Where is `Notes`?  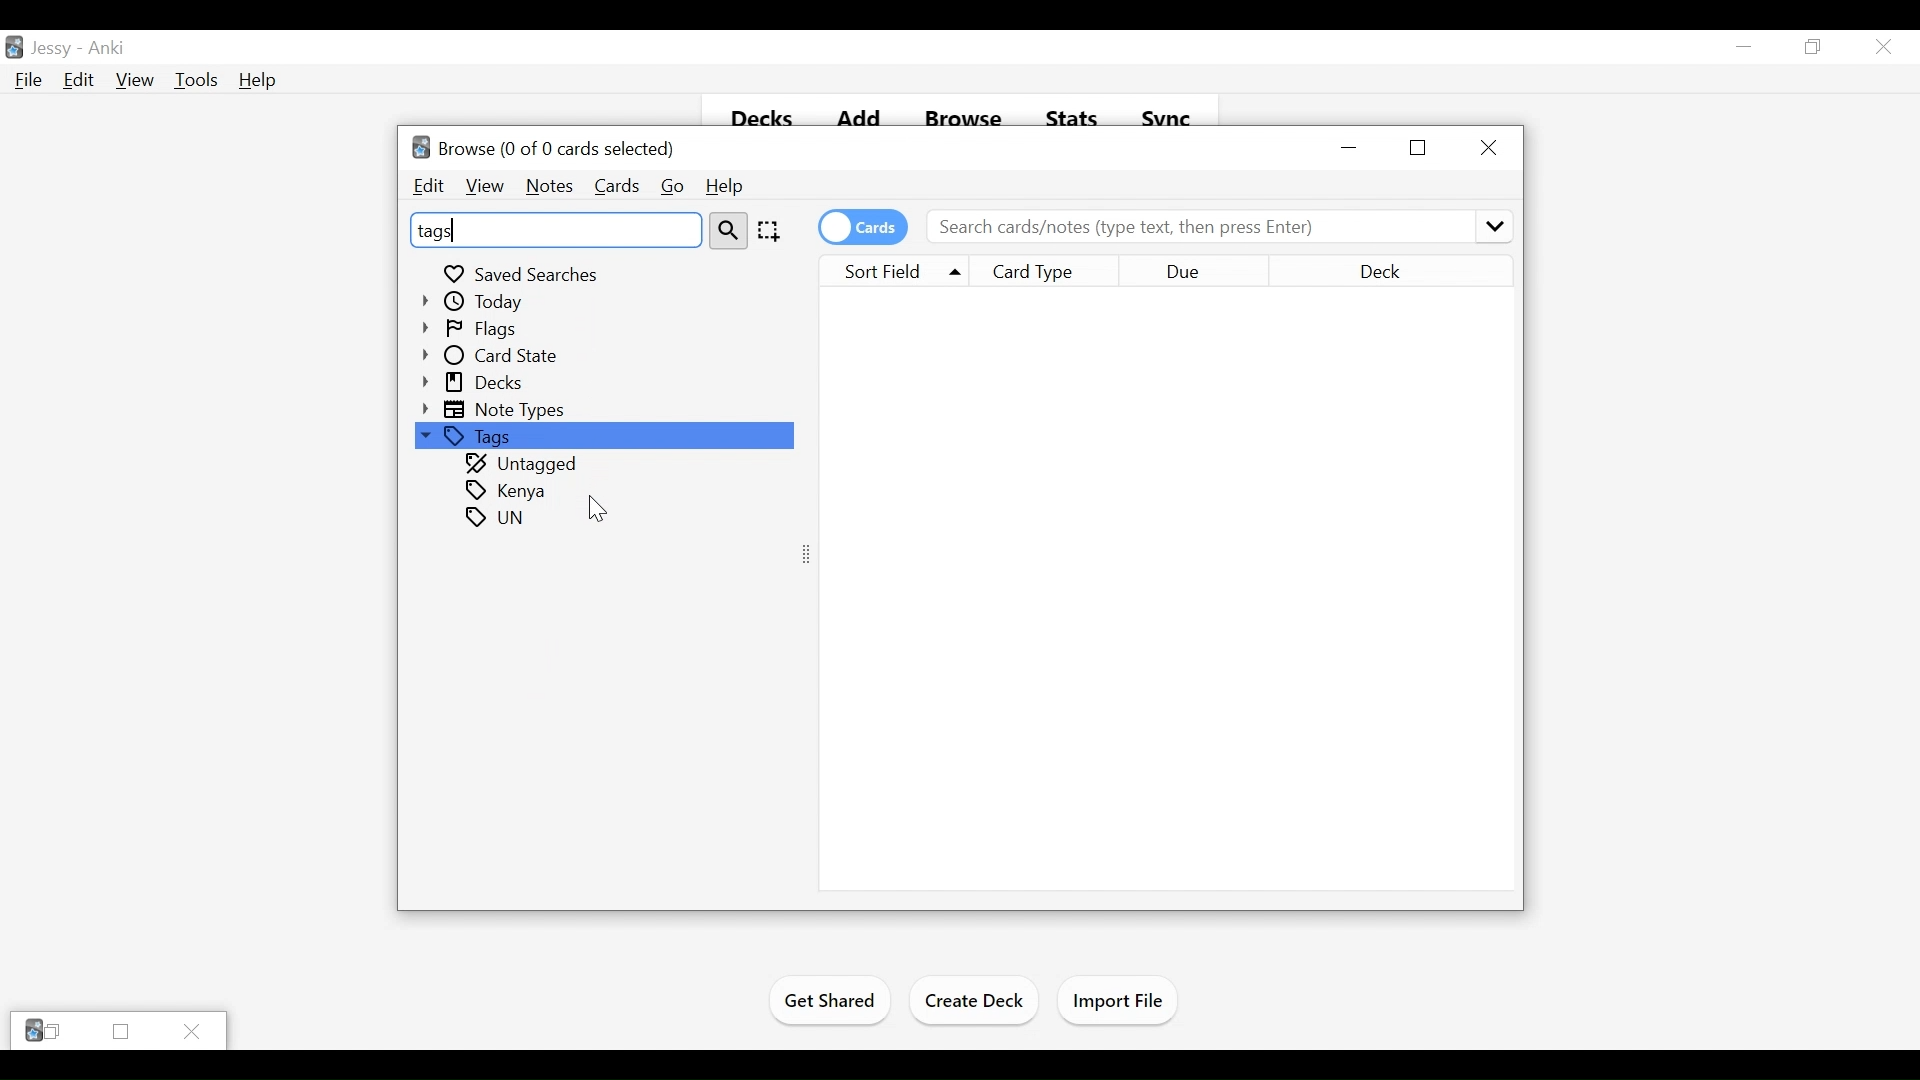 Notes is located at coordinates (548, 187).